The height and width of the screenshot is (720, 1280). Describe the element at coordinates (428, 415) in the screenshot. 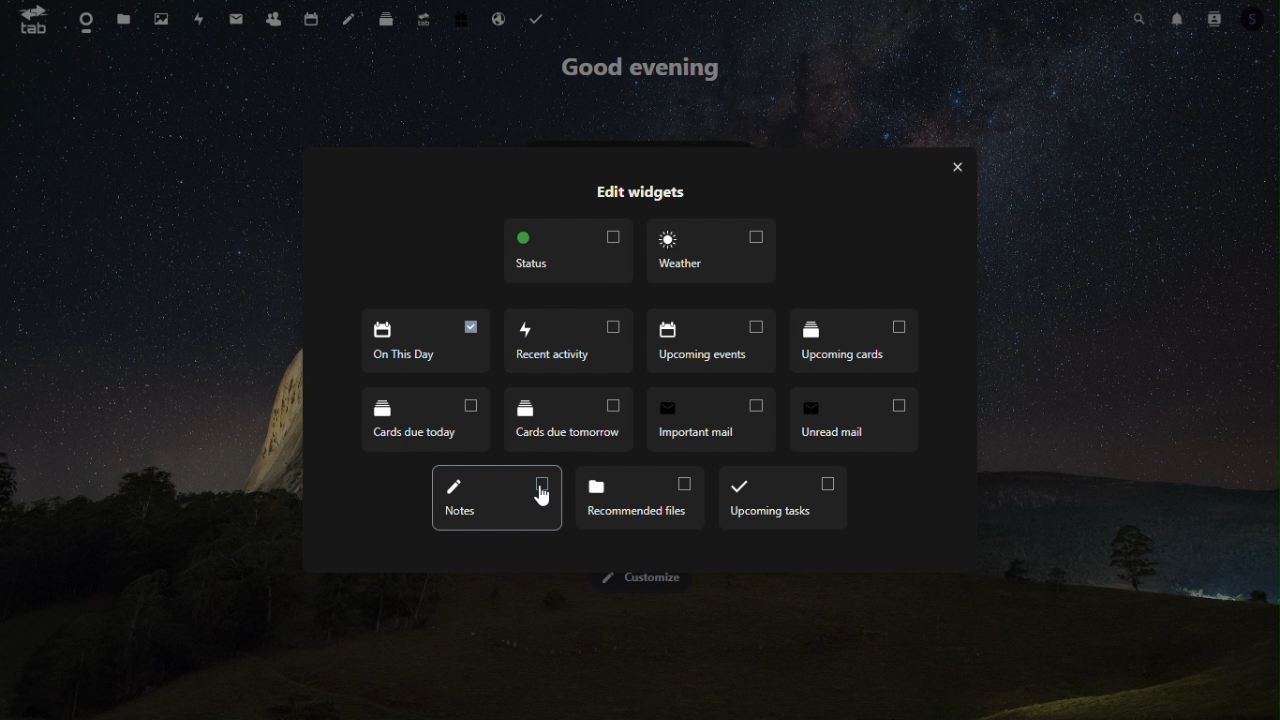

I see `Cards due tomorrow ` at that location.